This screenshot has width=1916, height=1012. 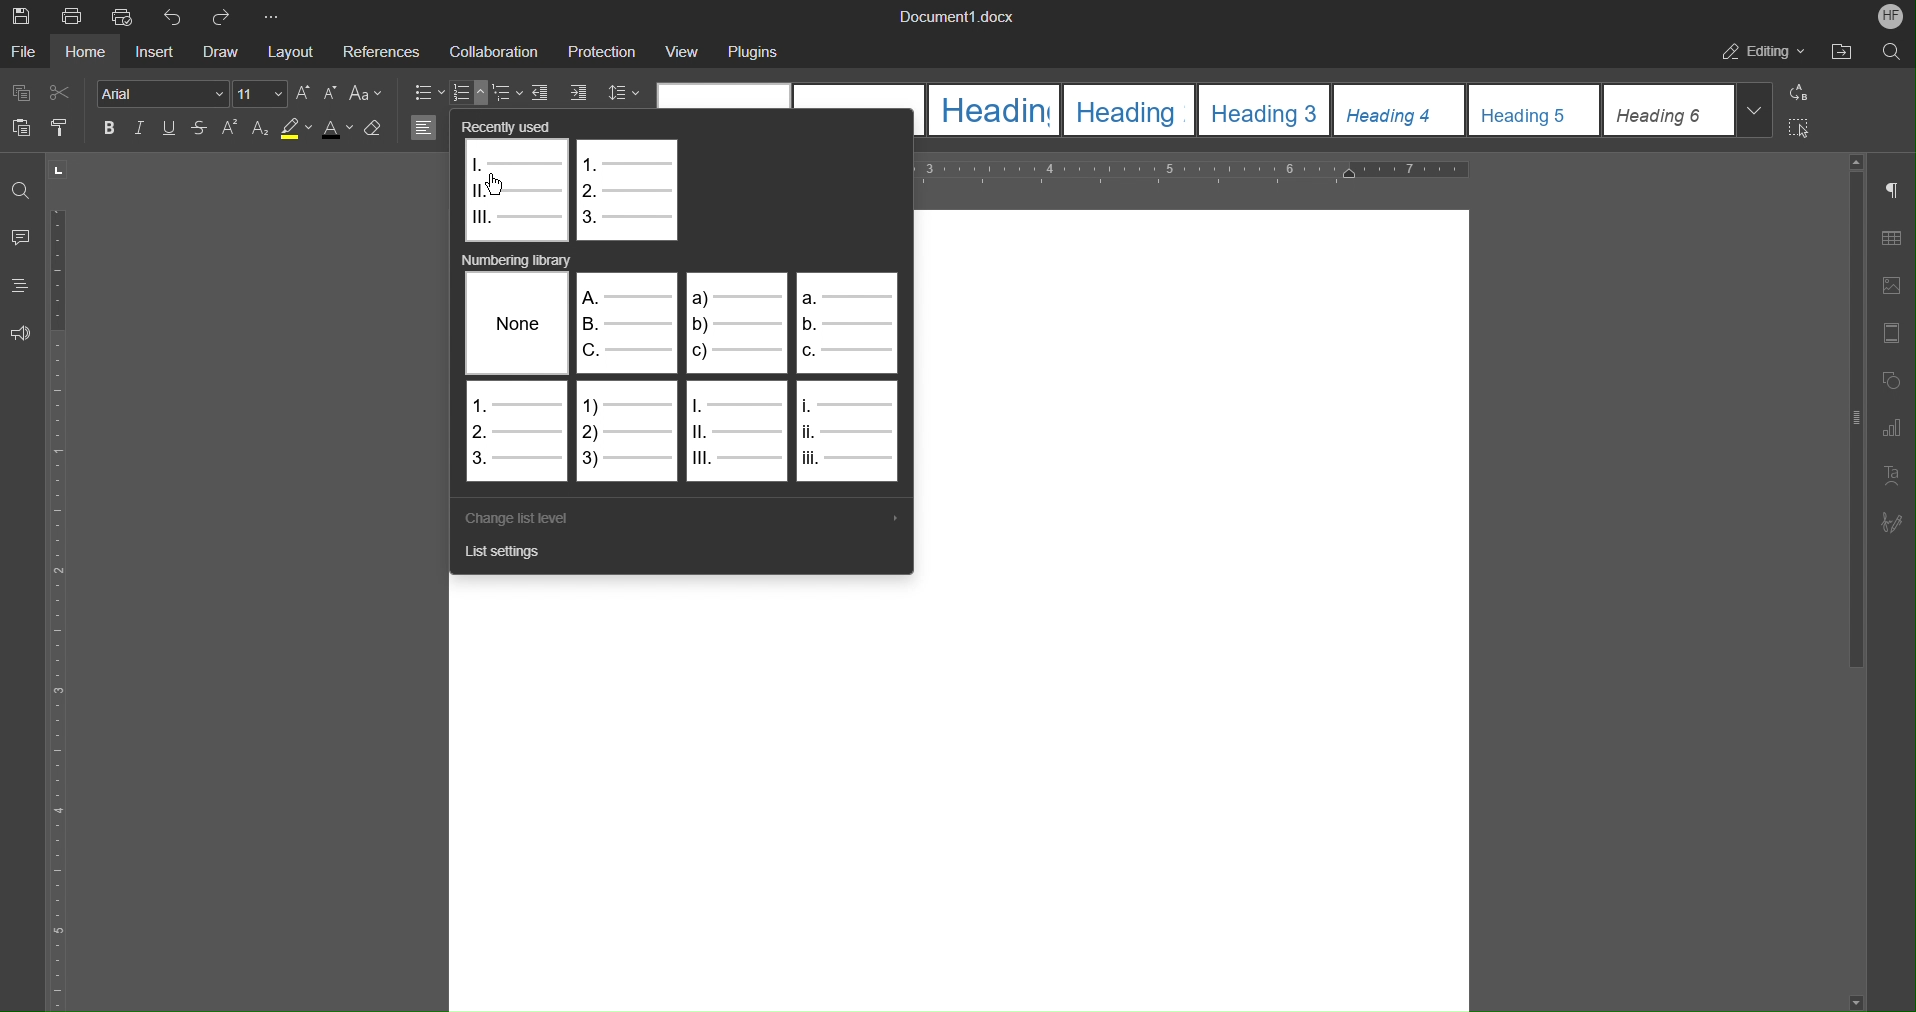 What do you see at coordinates (1129, 108) in the screenshot?
I see `Heading 2` at bounding box center [1129, 108].